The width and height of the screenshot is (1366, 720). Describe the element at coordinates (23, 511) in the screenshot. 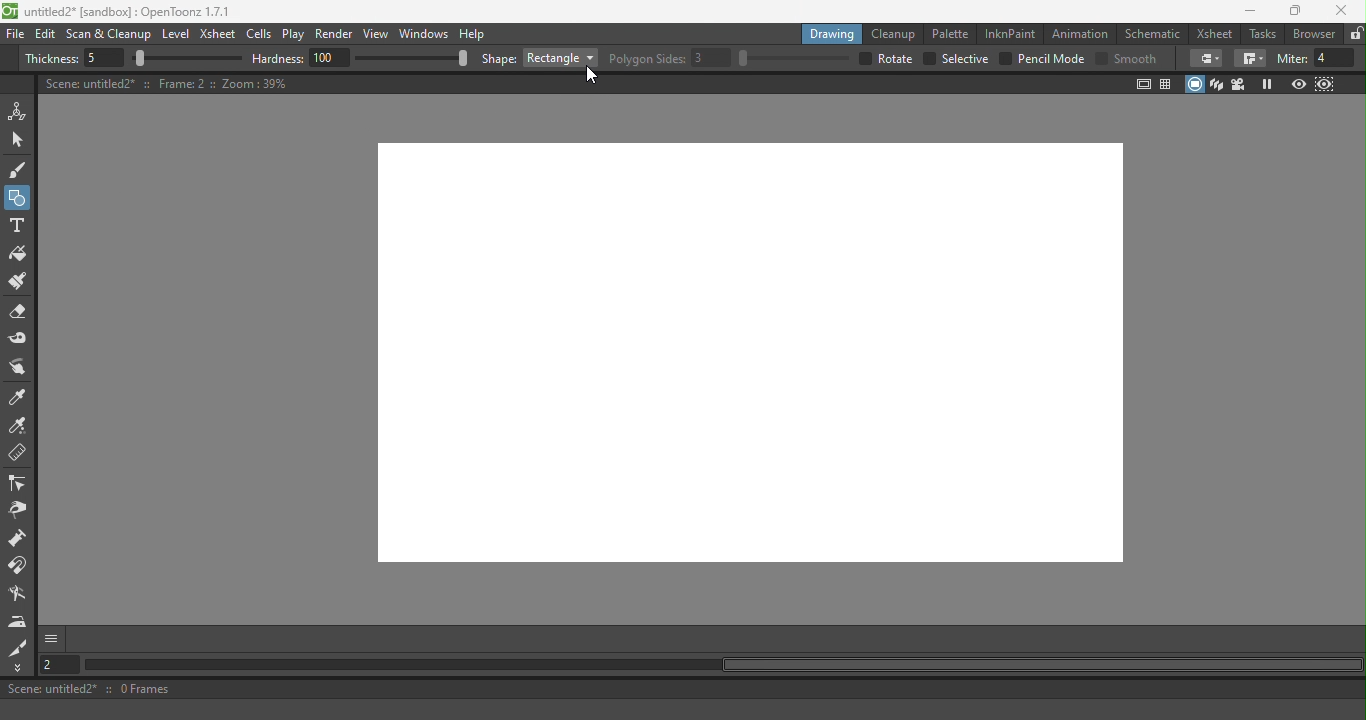

I see `Pinch tool` at that location.